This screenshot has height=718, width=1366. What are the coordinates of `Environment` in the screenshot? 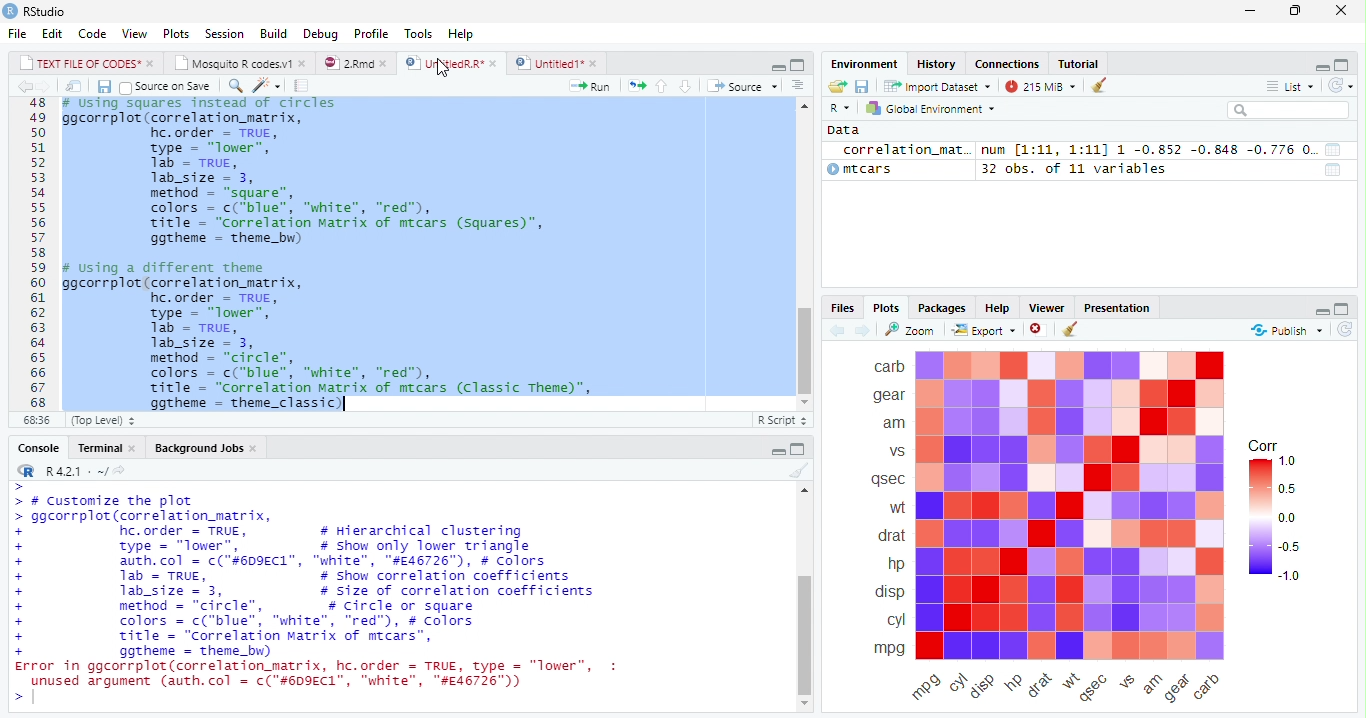 It's located at (864, 64).